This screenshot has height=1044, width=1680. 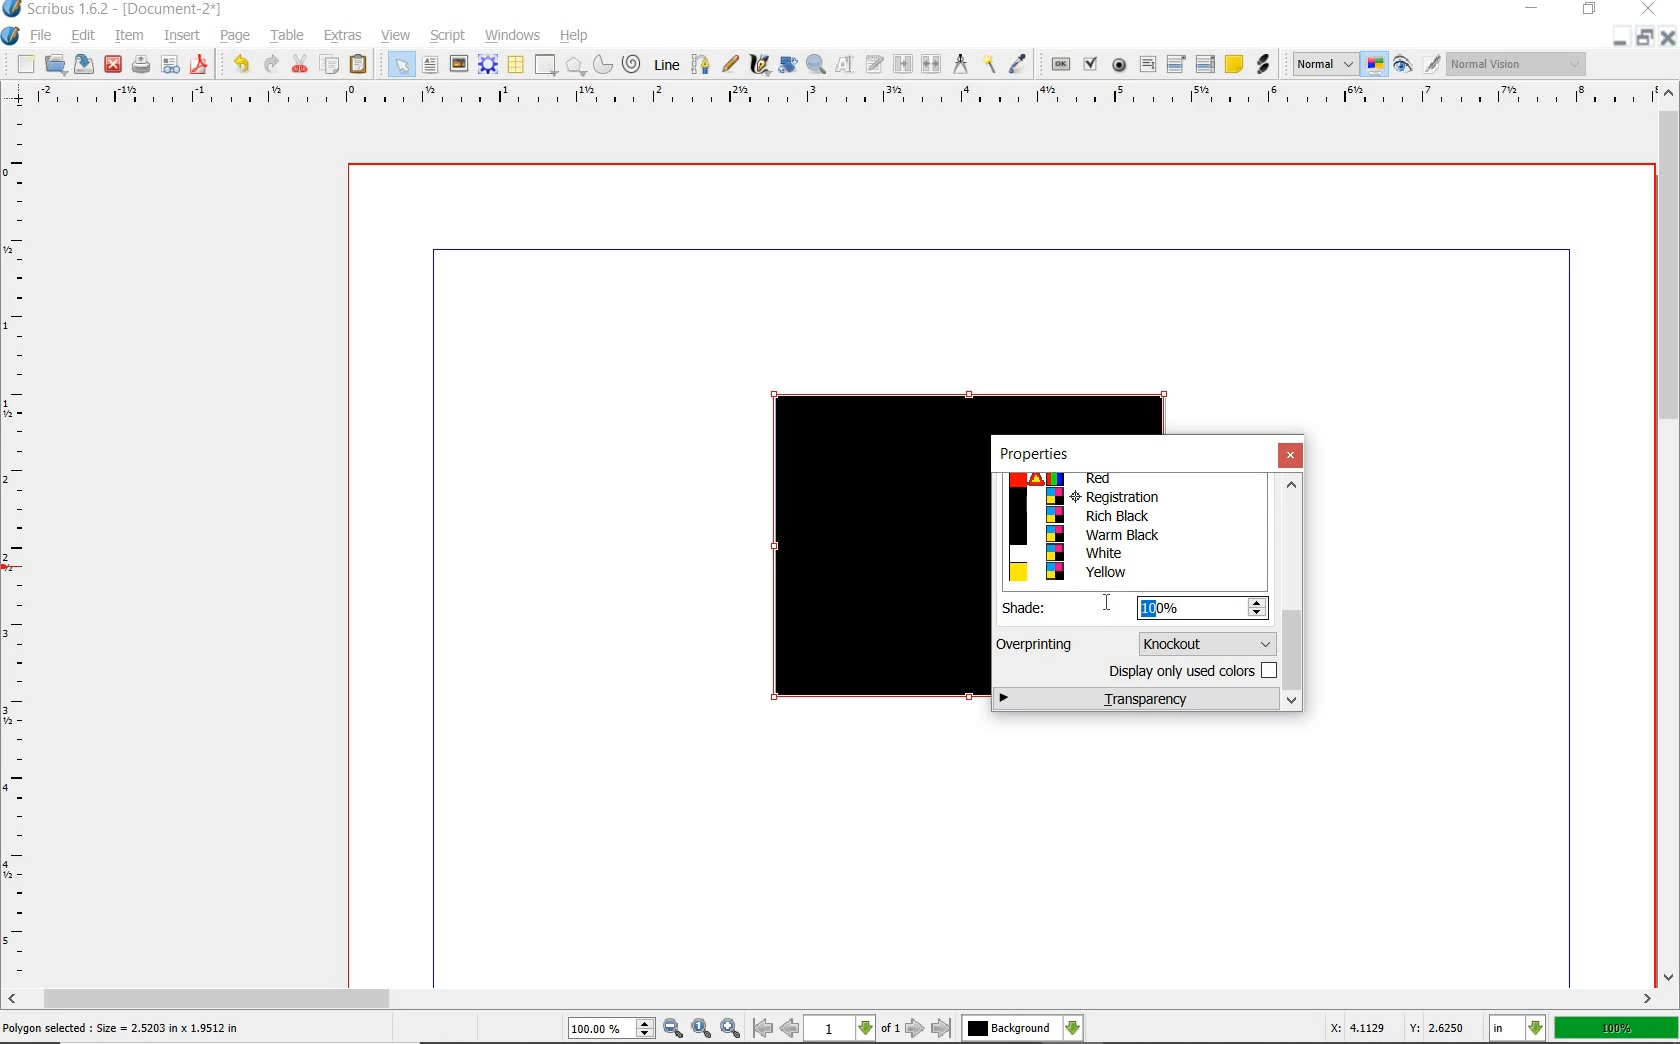 I want to click on polygon, so click(x=575, y=64).